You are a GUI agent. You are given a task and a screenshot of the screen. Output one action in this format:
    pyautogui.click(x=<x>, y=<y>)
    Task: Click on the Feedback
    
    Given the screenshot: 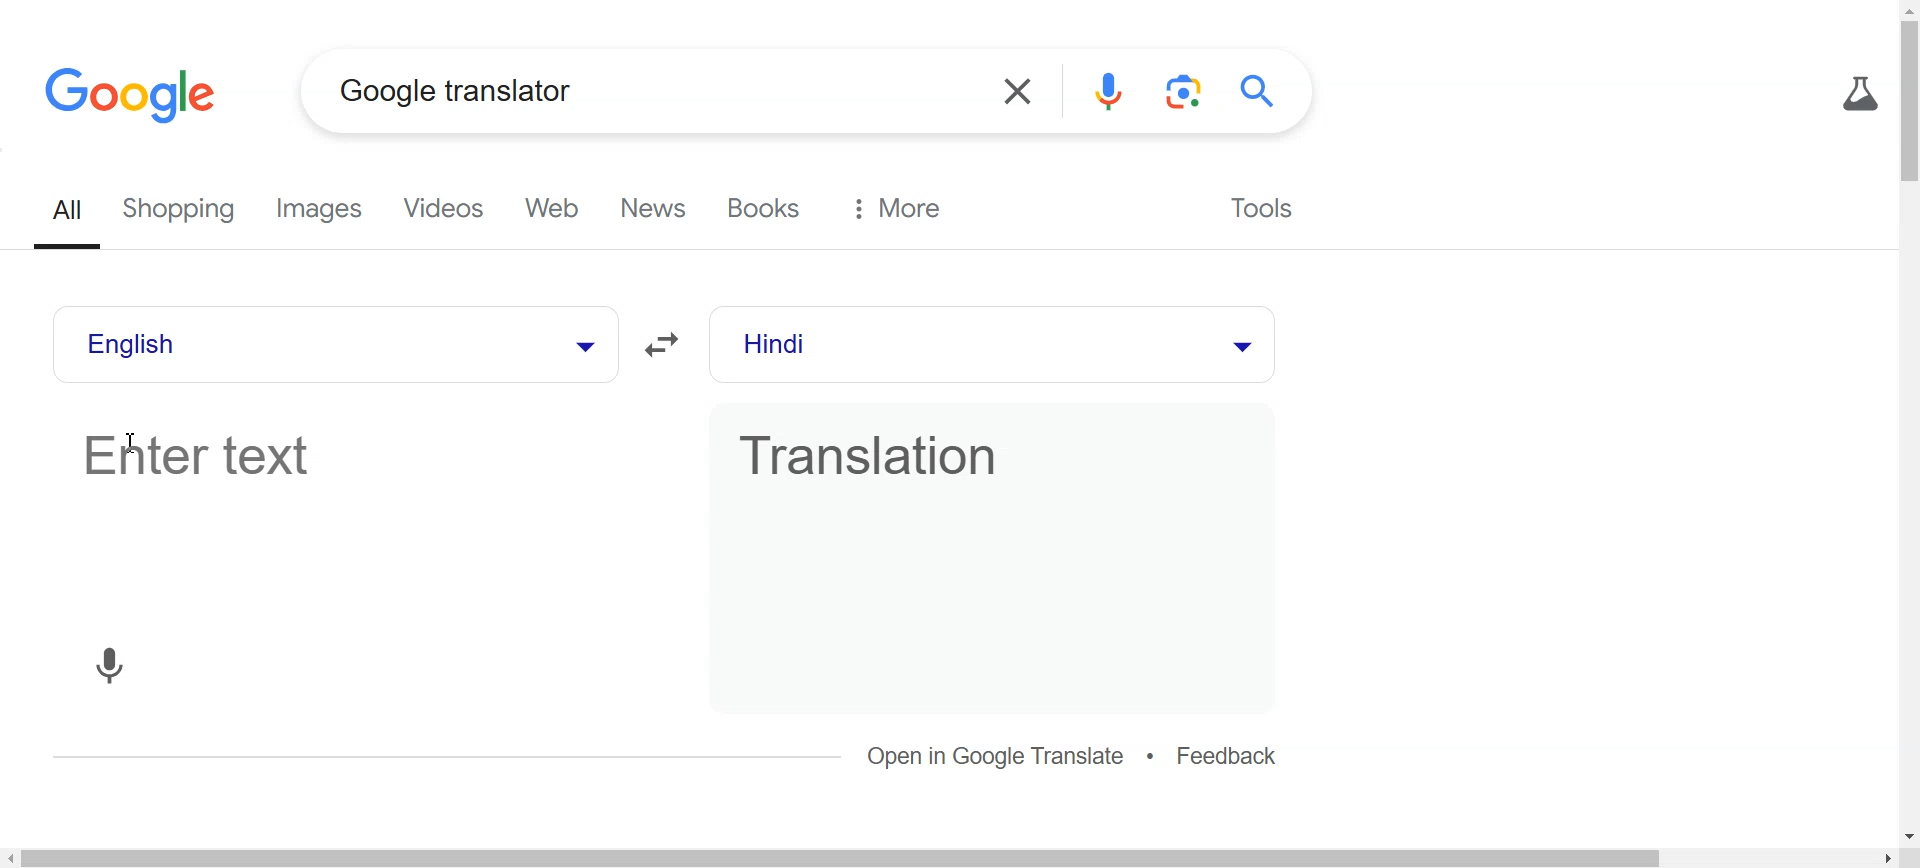 What is the action you would take?
    pyautogui.click(x=1228, y=758)
    